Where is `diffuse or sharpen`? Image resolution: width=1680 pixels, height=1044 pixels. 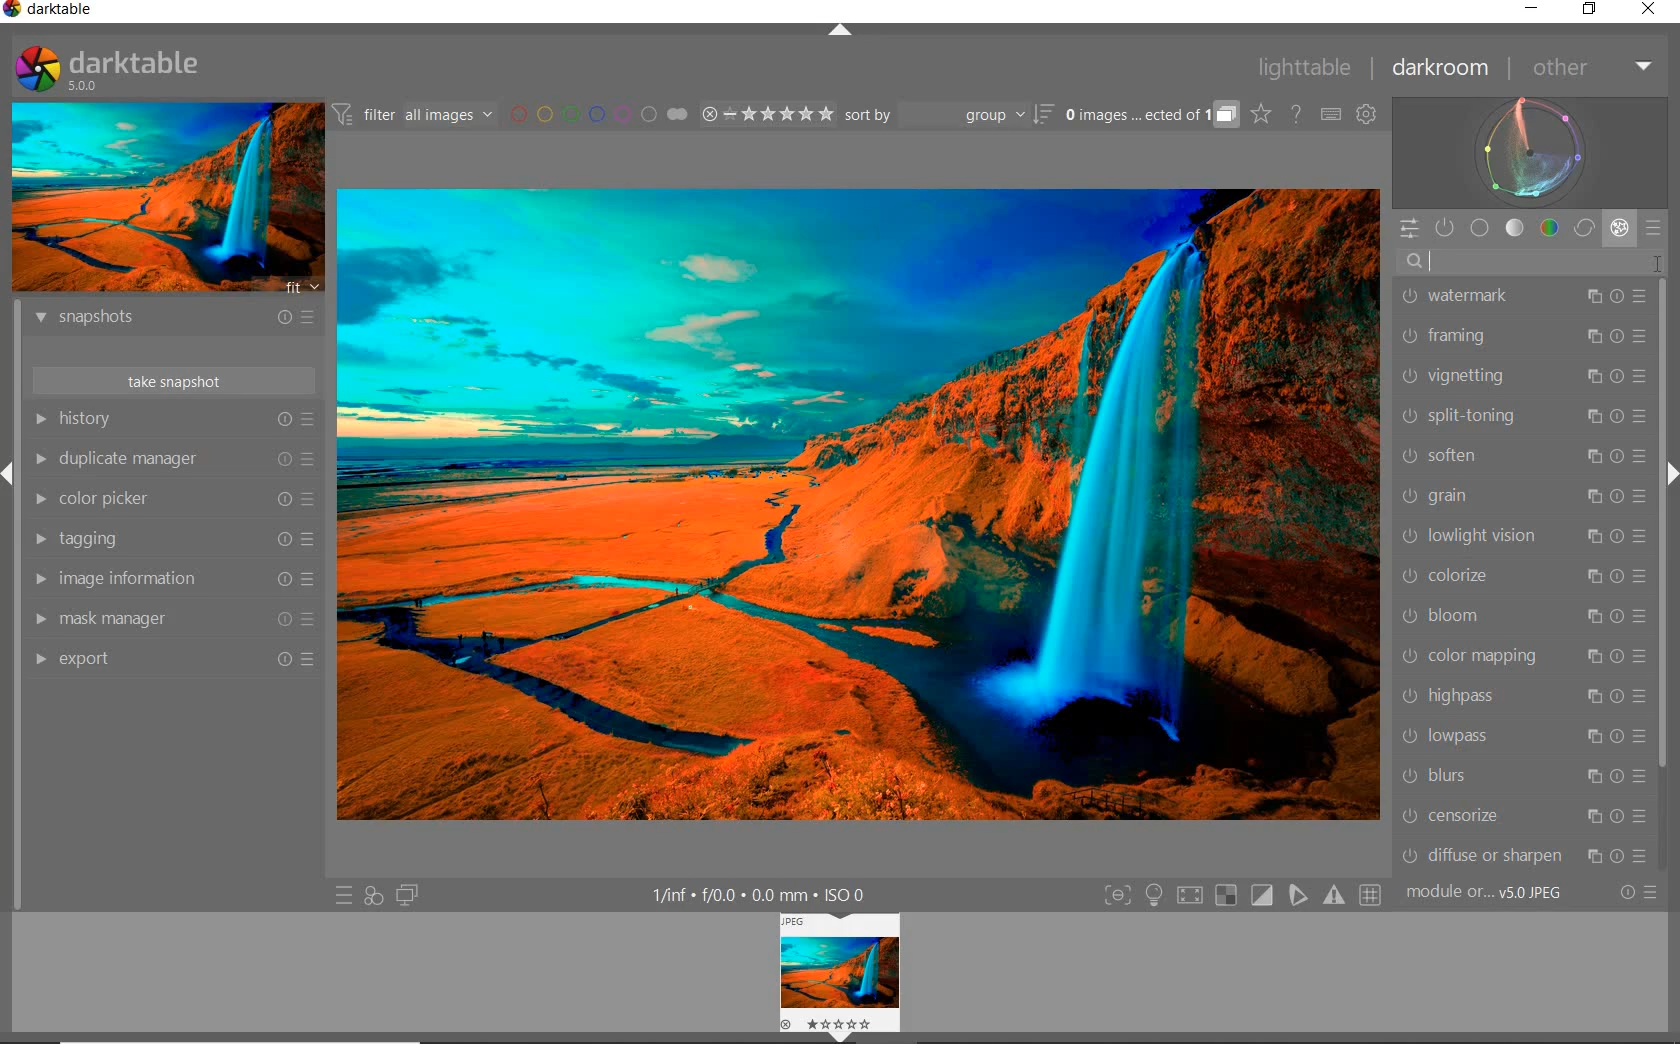
diffuse or sharpen is located at coordinates (1525, 855).